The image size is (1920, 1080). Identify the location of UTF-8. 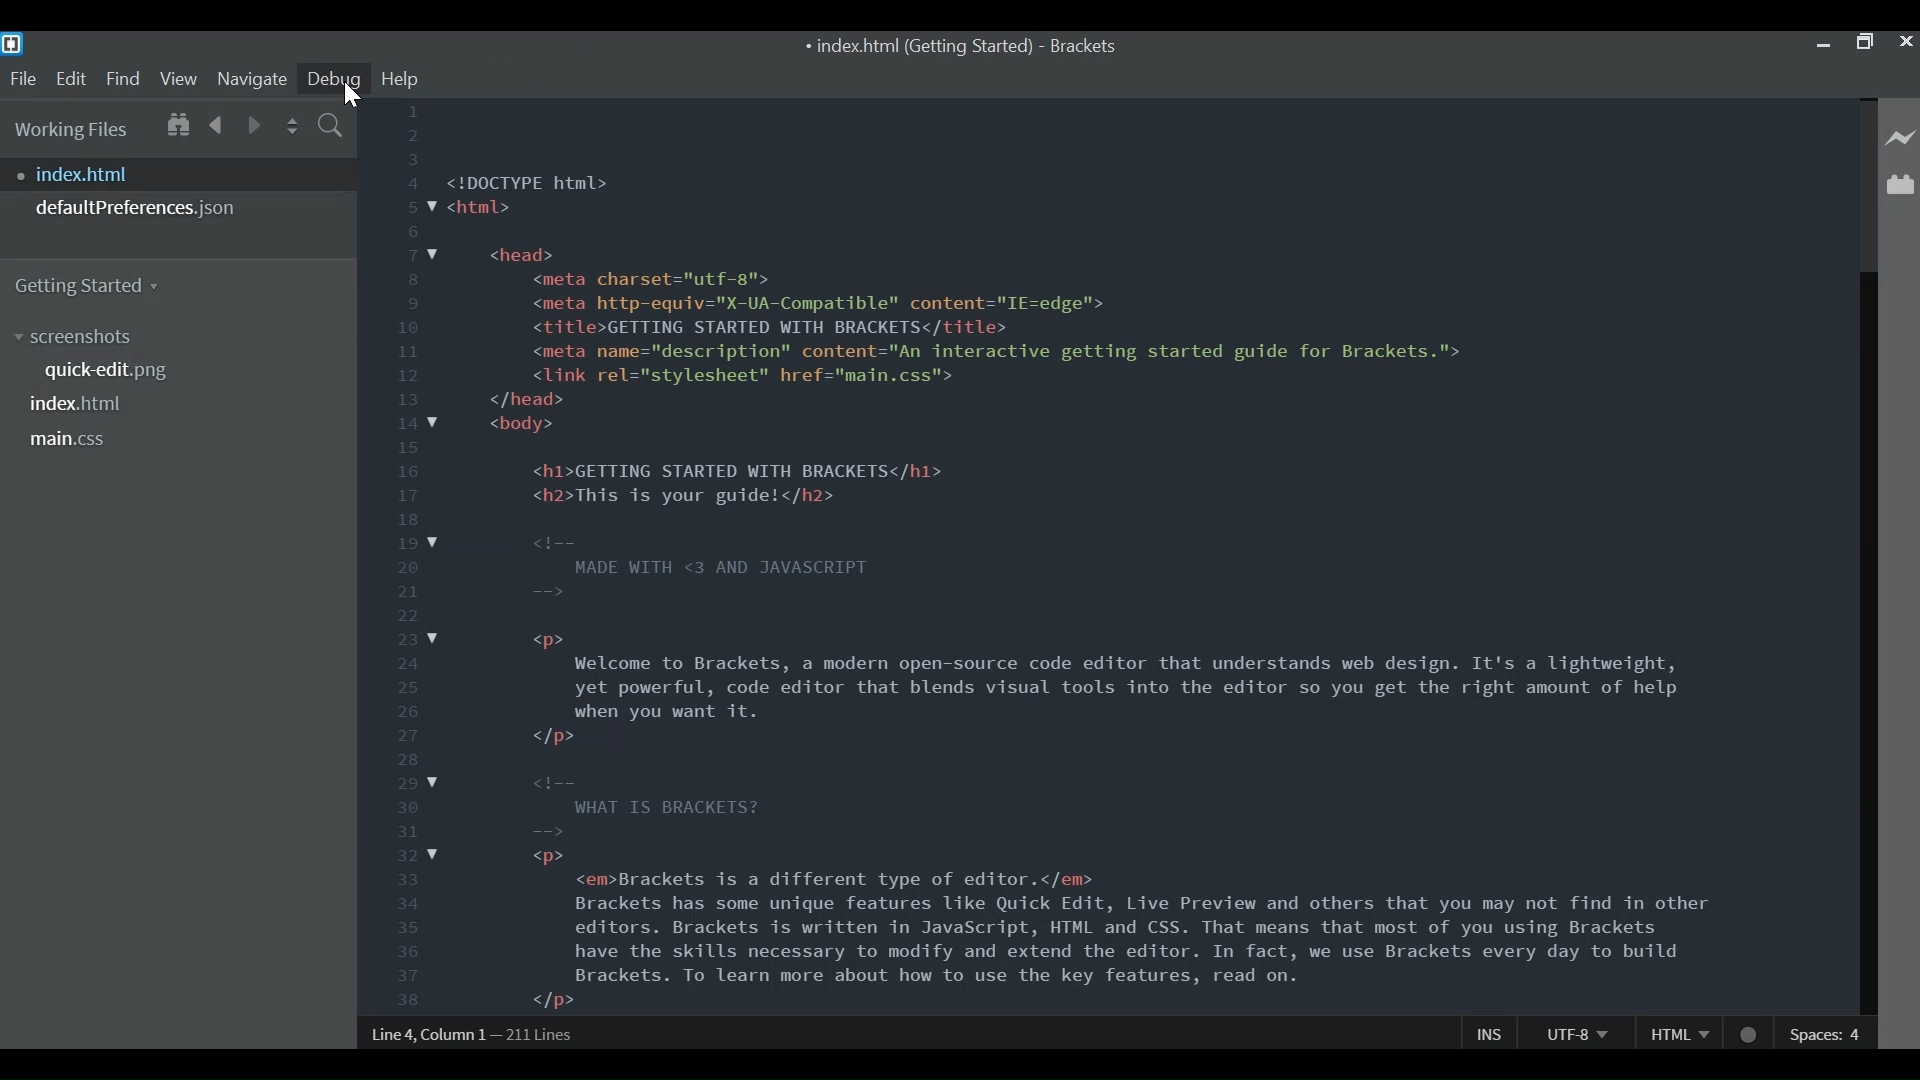
(1576, 1032).